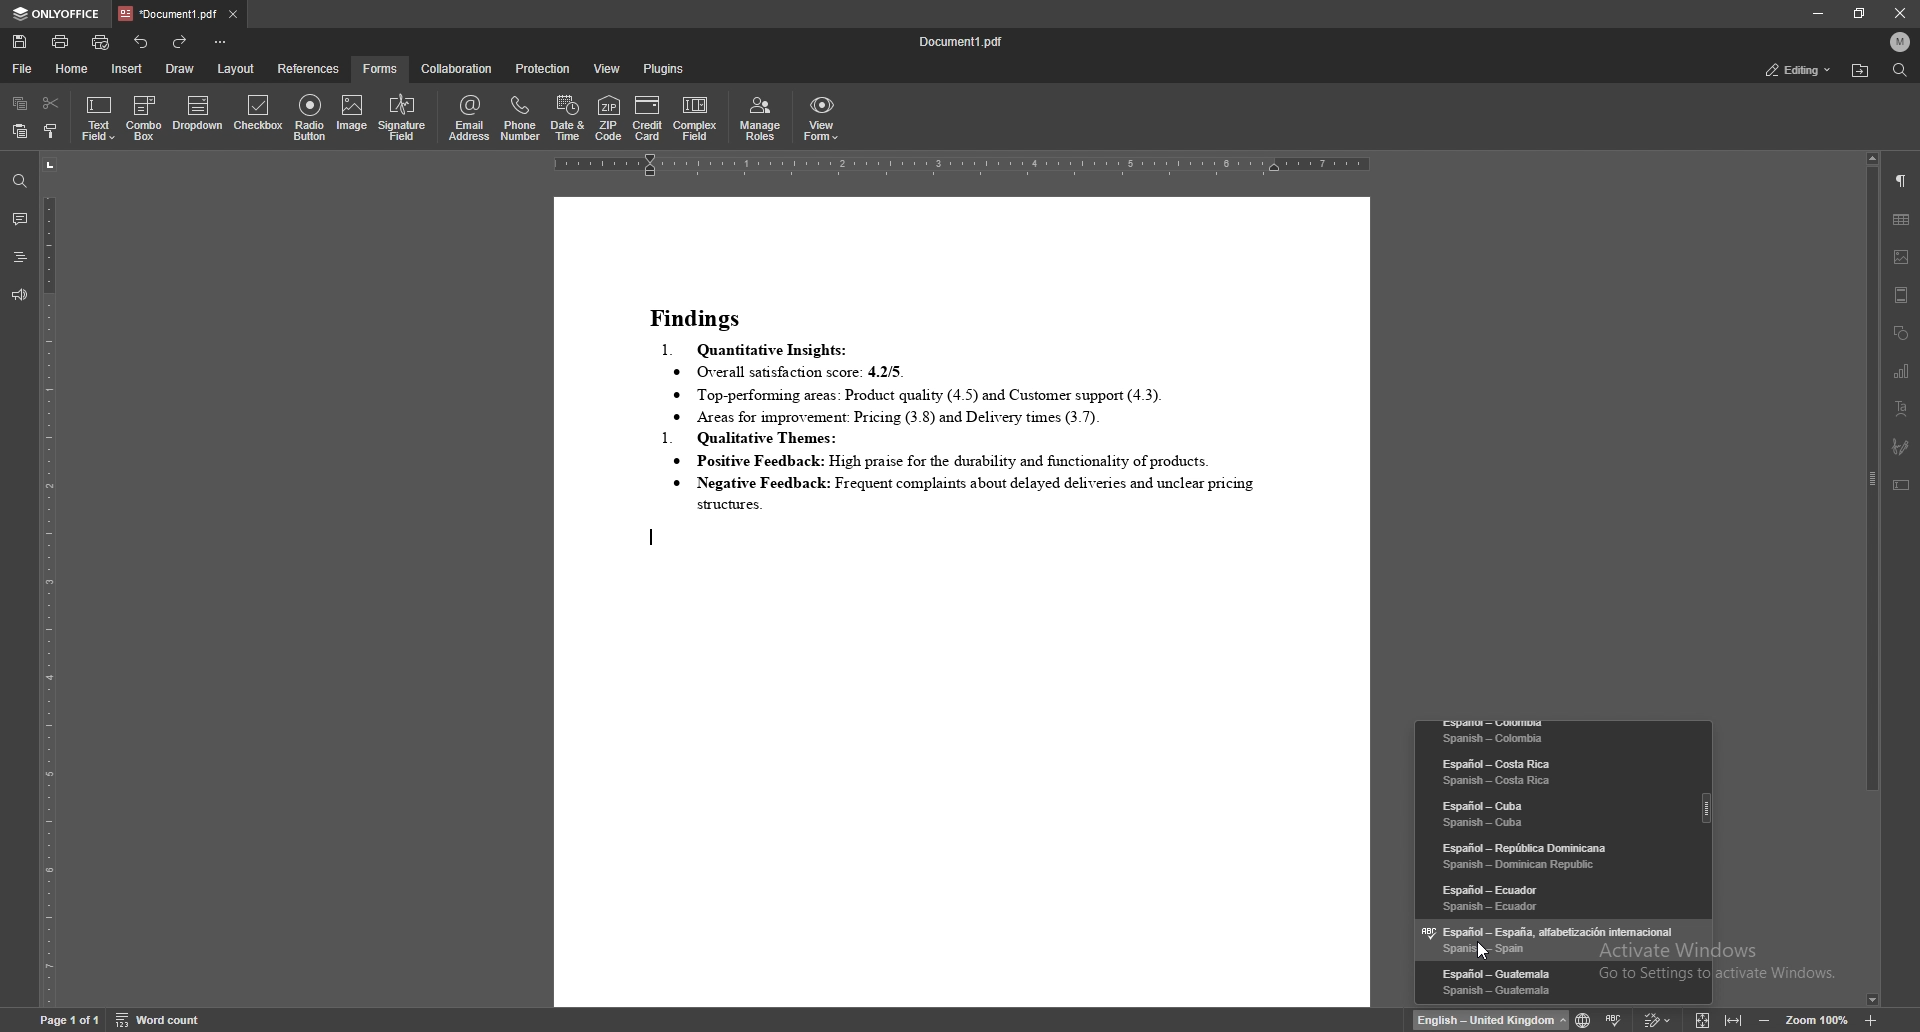 The height and width of the screenshot is (1032, 1920). Describe the element at coordinates (1860, 71) in the screenshot. I see `locate file` at that location.